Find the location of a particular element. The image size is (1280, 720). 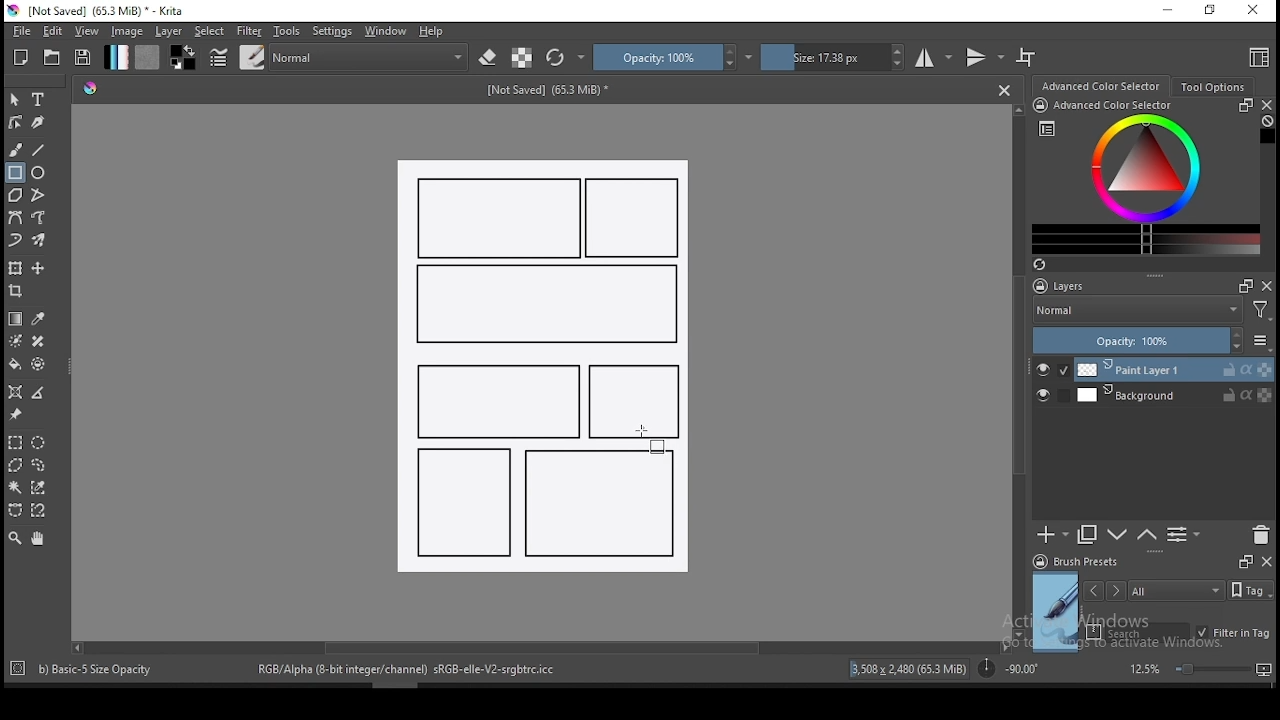

edit shapes tool is located at coordinates (15, 121).